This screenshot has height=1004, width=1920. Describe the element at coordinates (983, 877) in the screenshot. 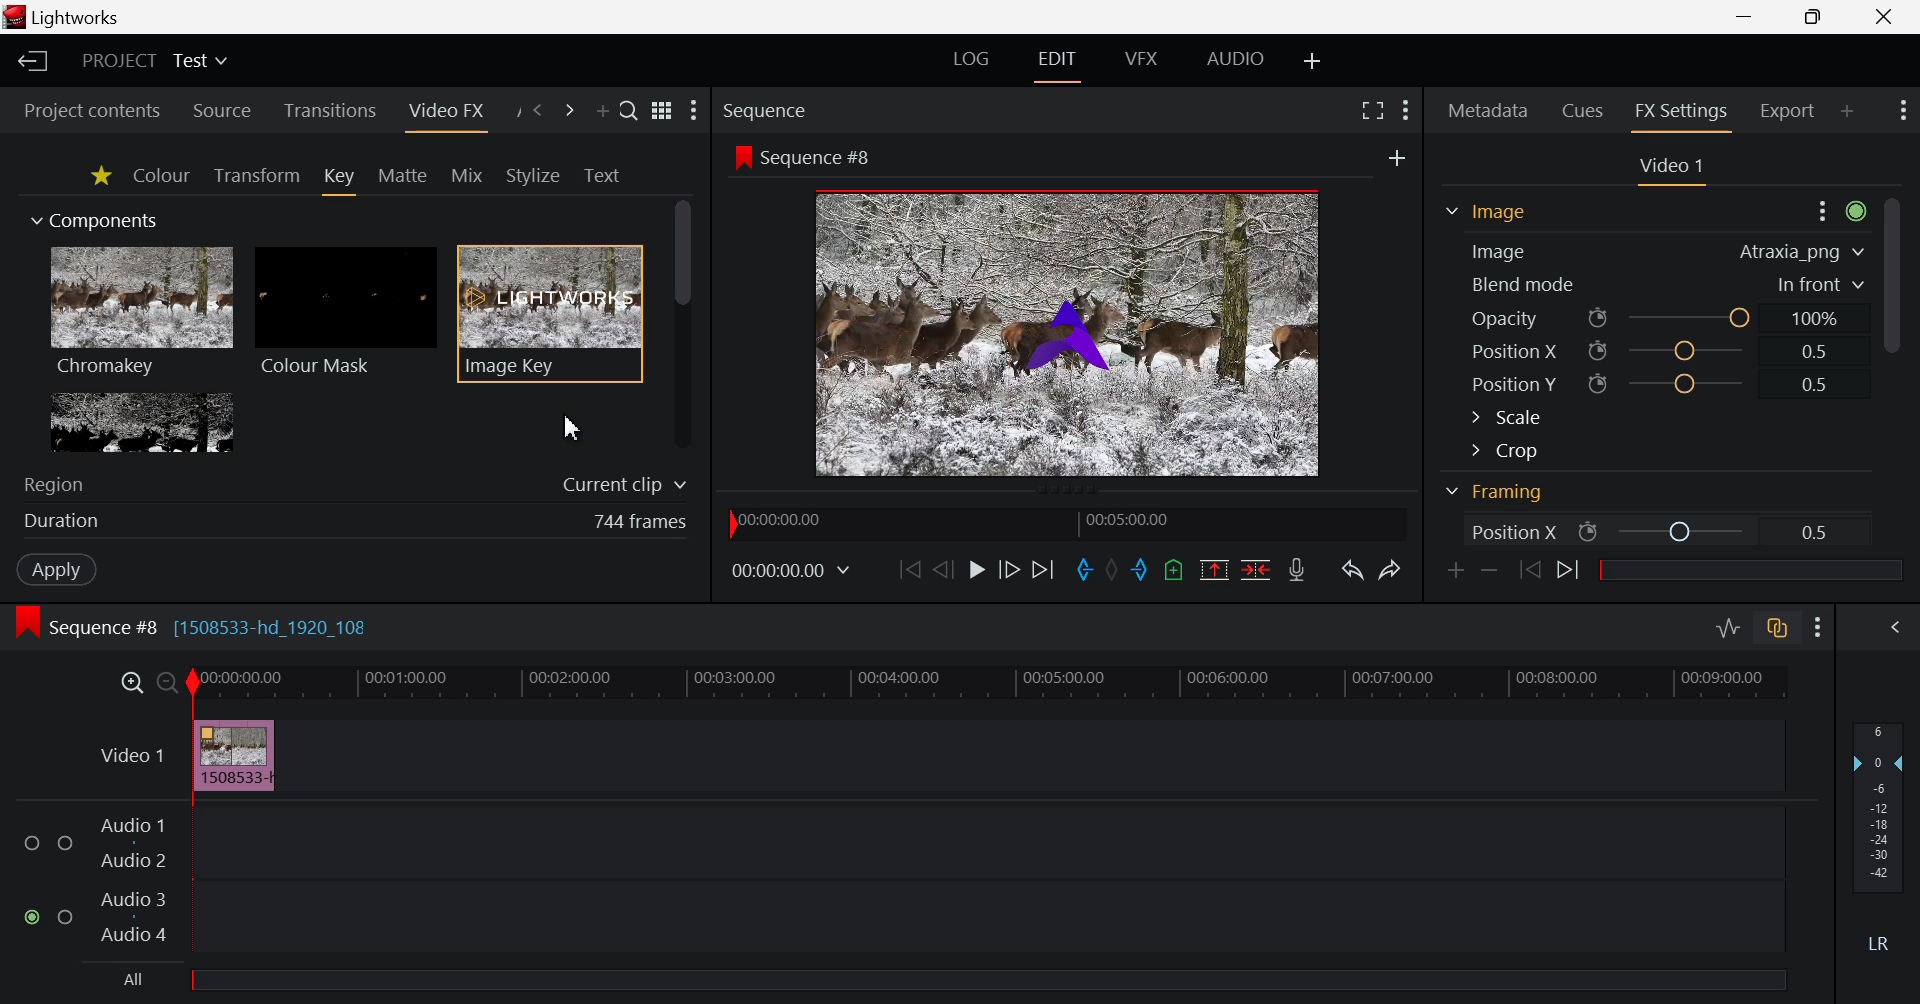

I see `Audio Input Field` at that location.